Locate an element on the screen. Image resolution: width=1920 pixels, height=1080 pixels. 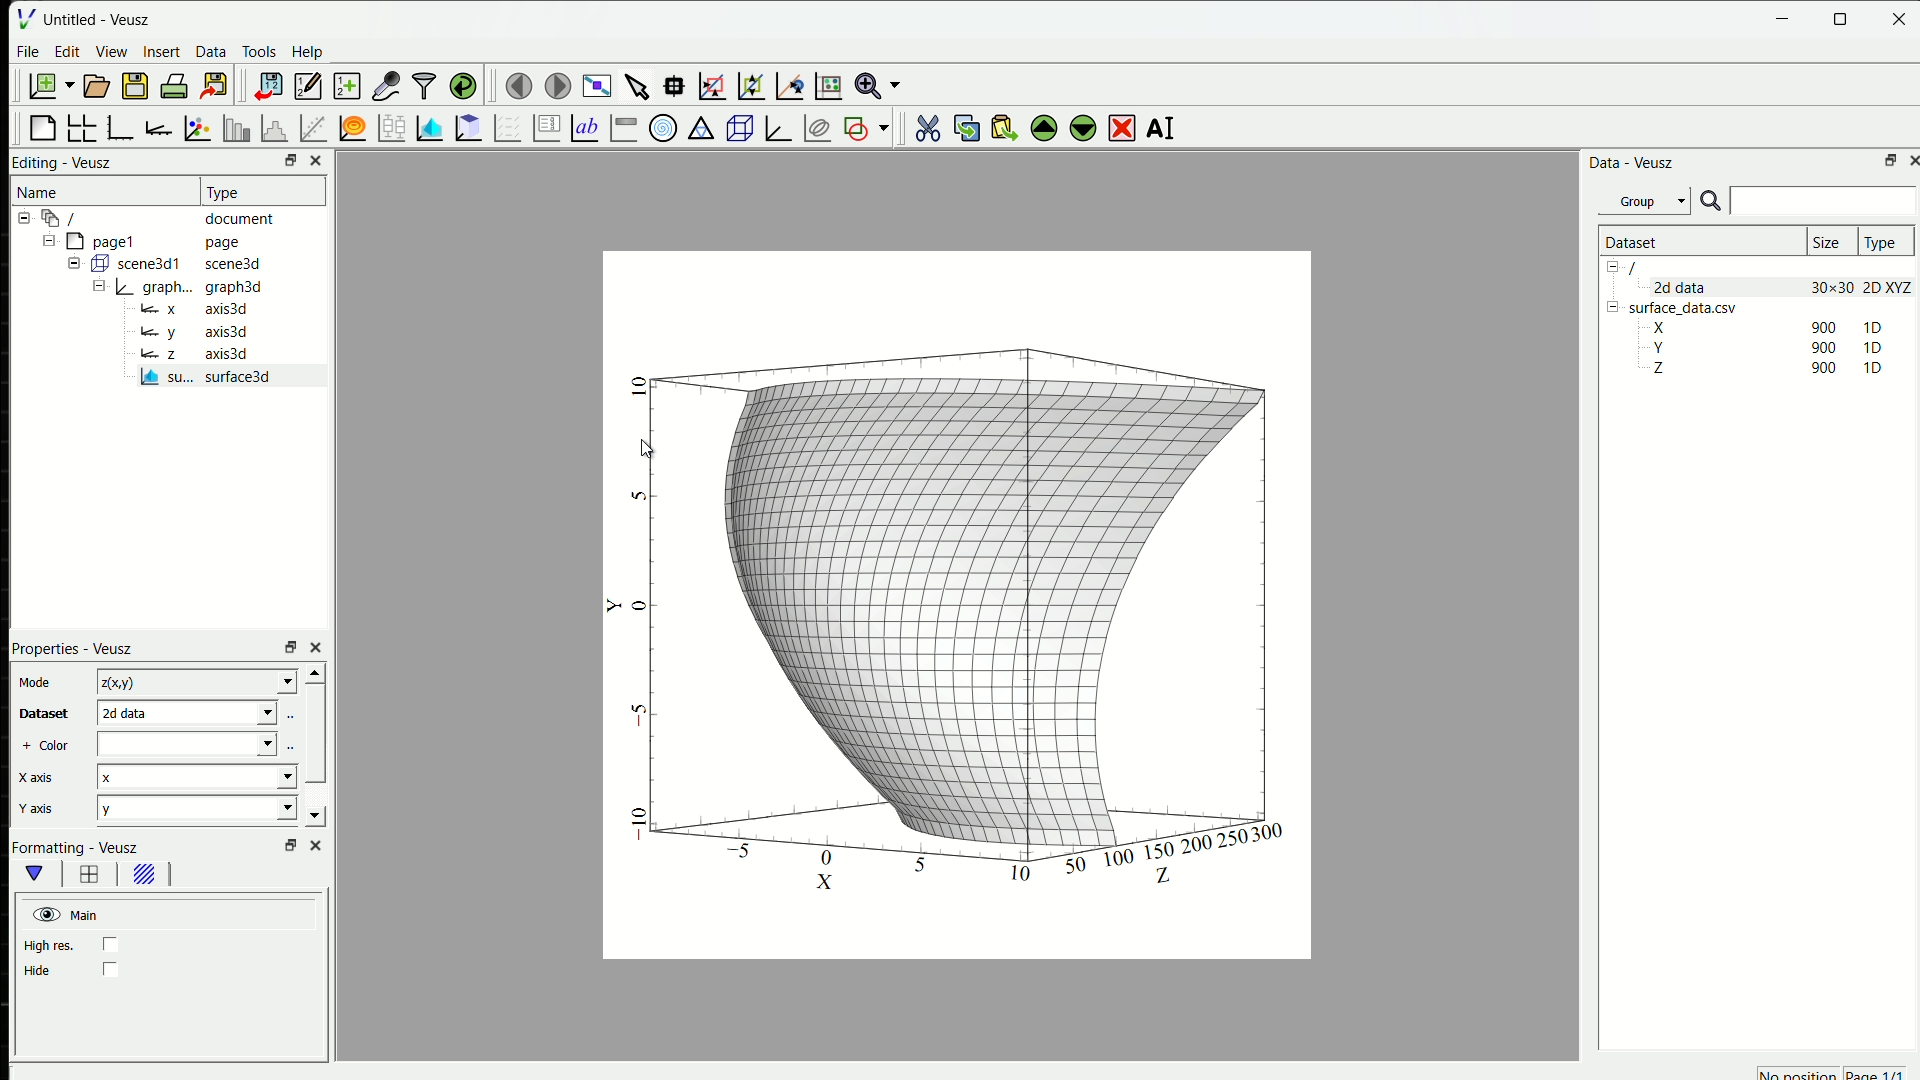
surface 3D is located at coordinates (237, 376).